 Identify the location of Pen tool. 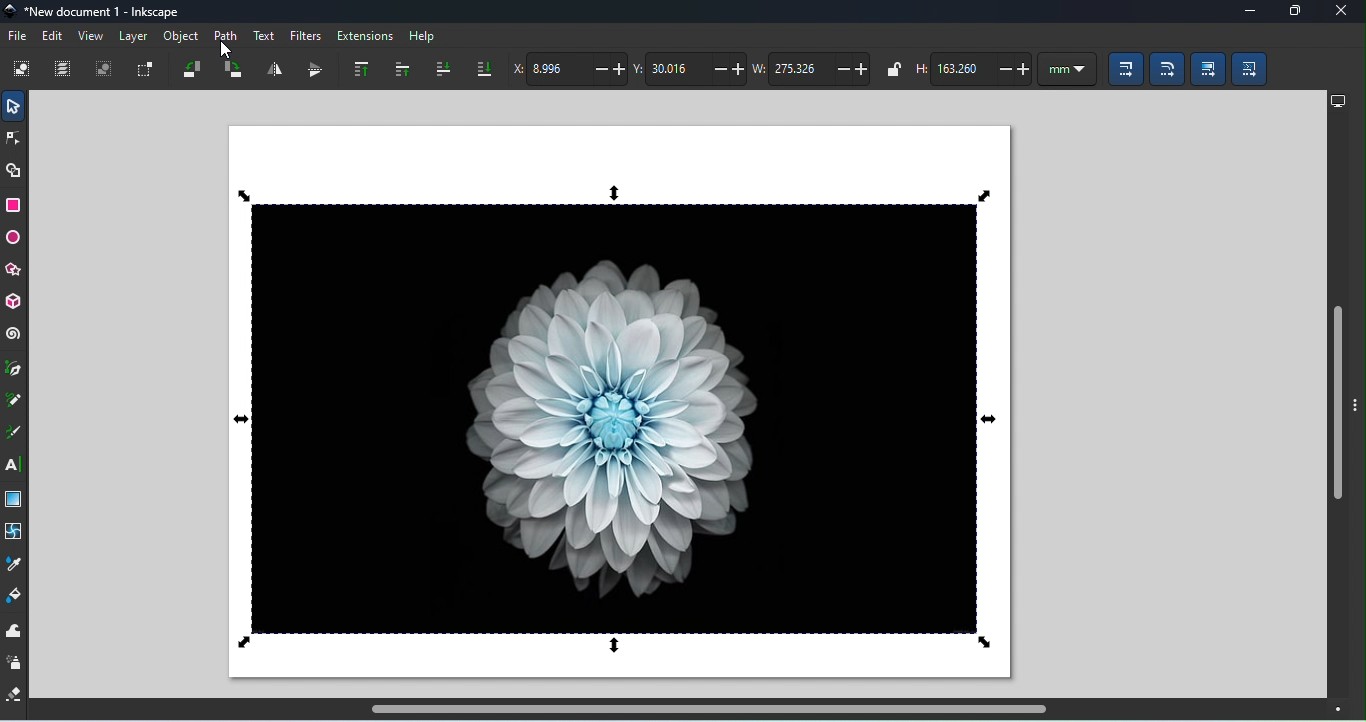
(15, 370).